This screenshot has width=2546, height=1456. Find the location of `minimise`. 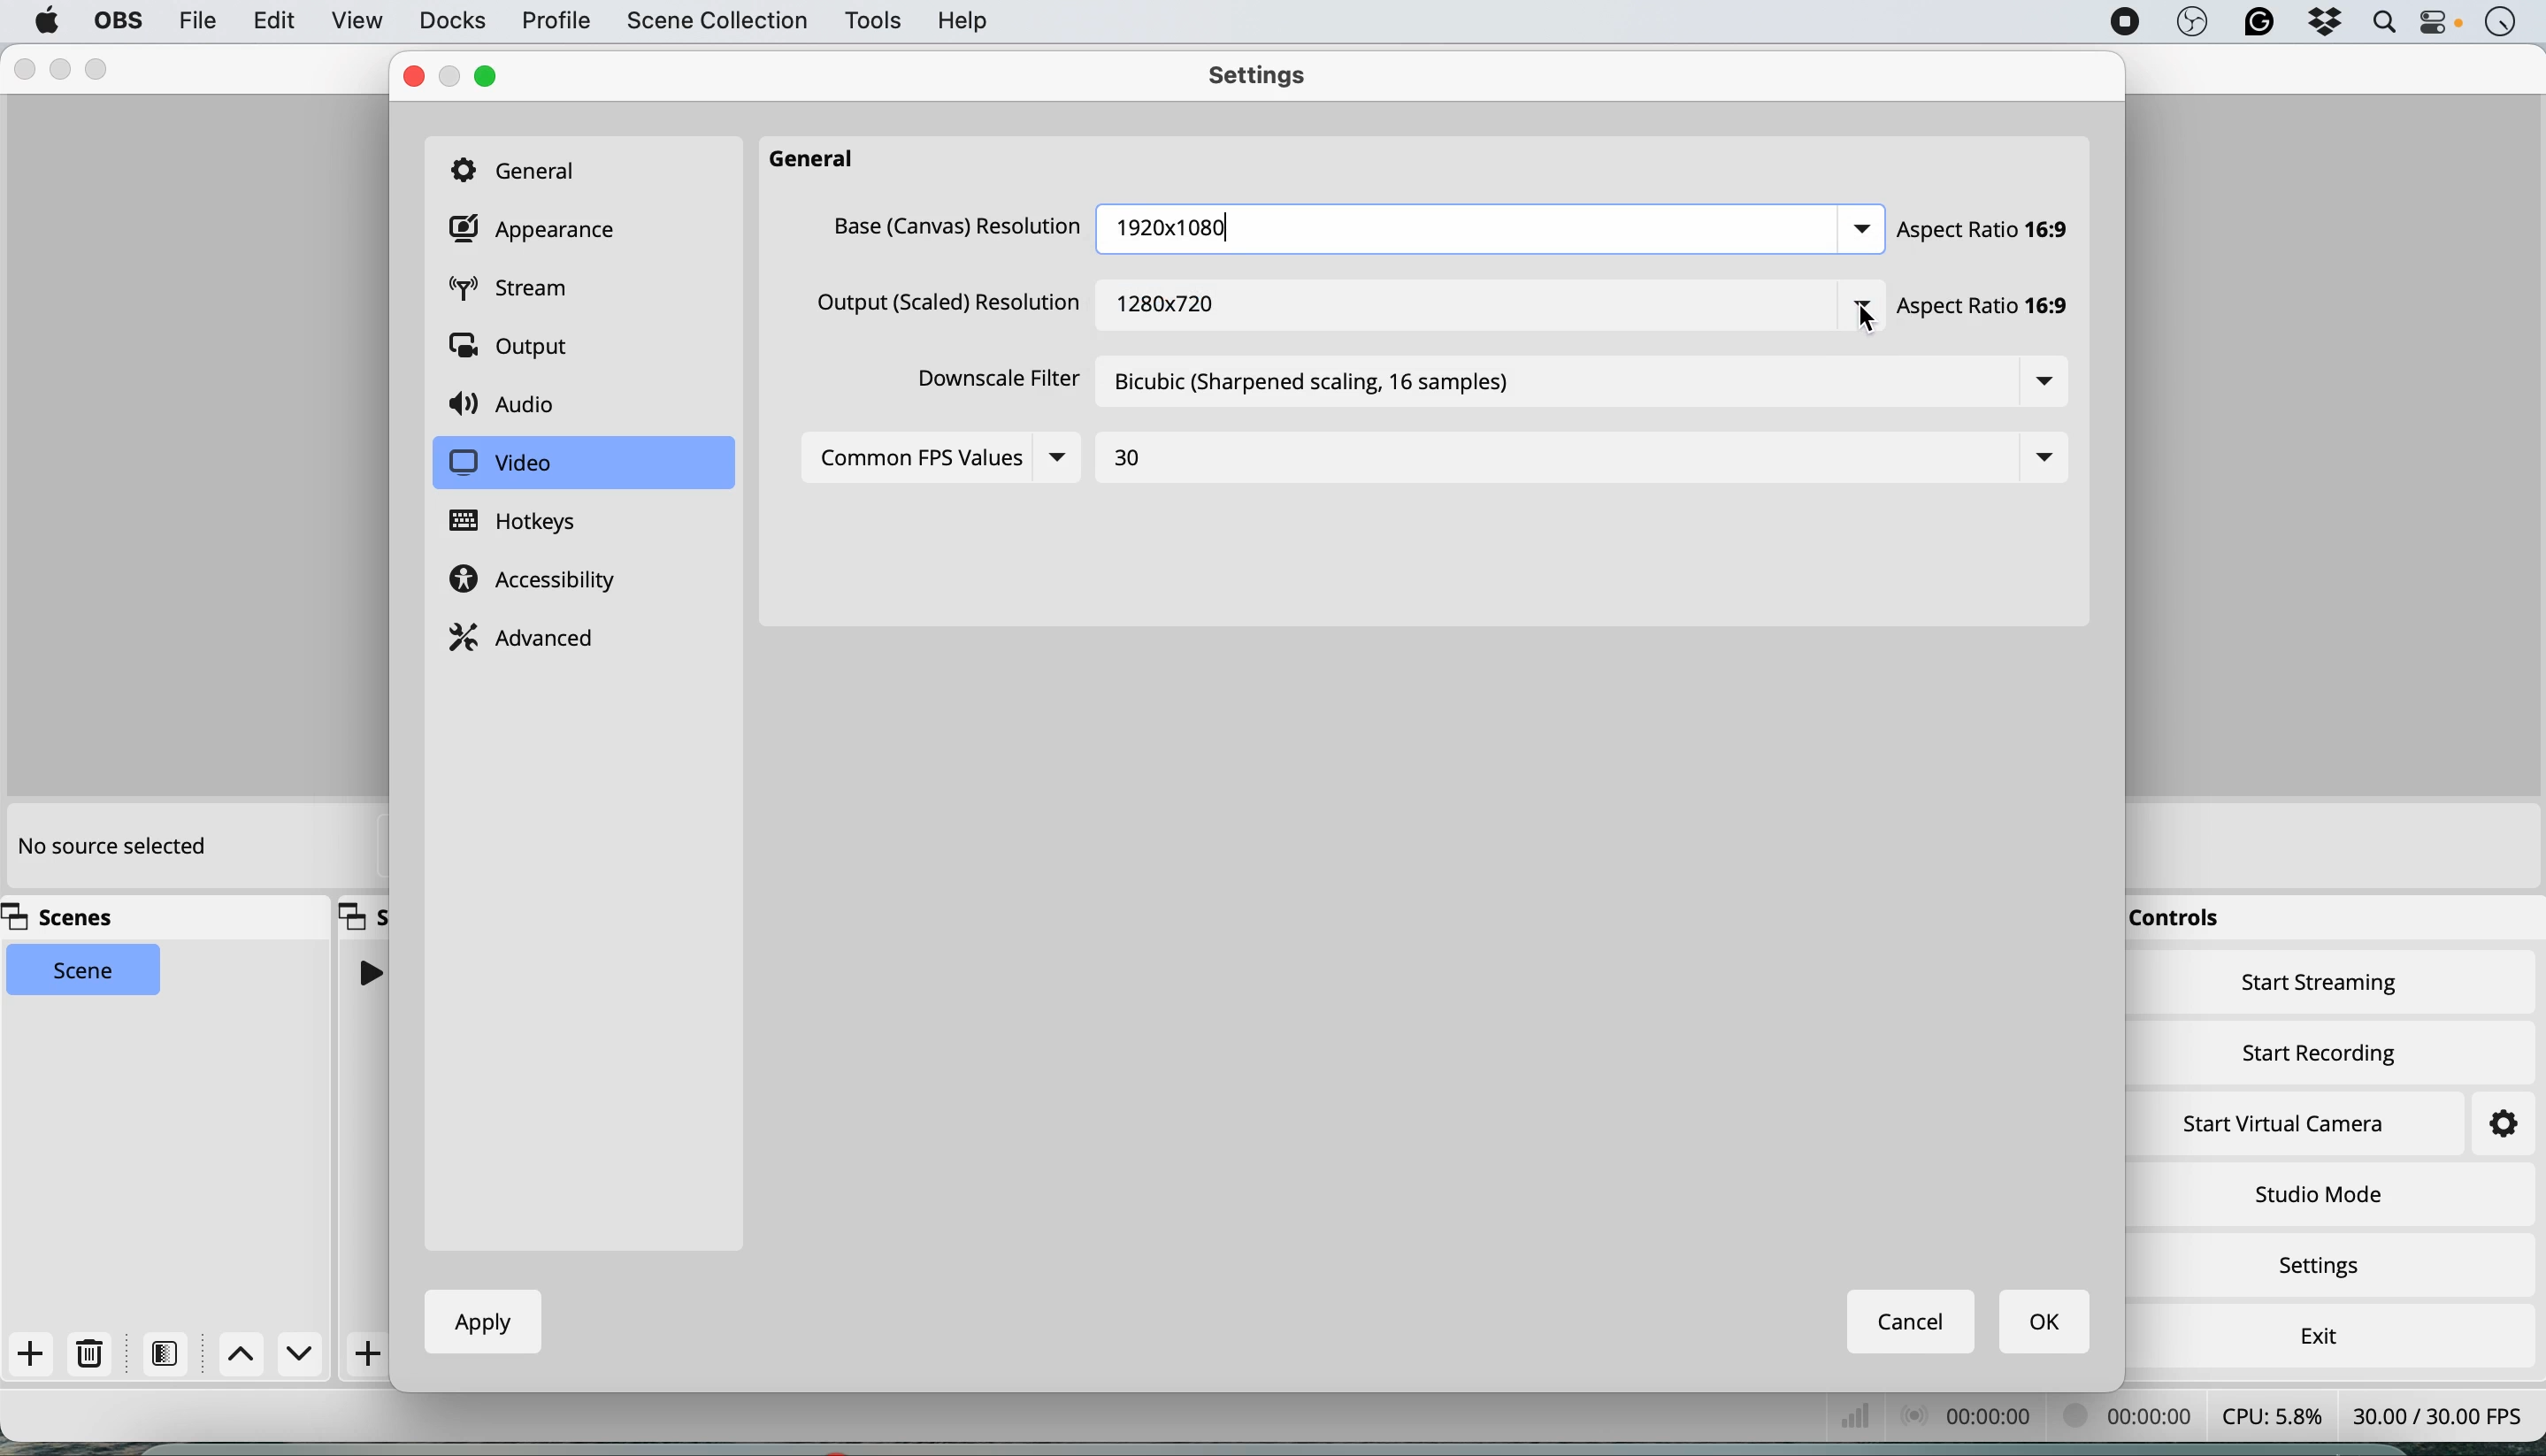

minimise is located at coordinates (66, 68).